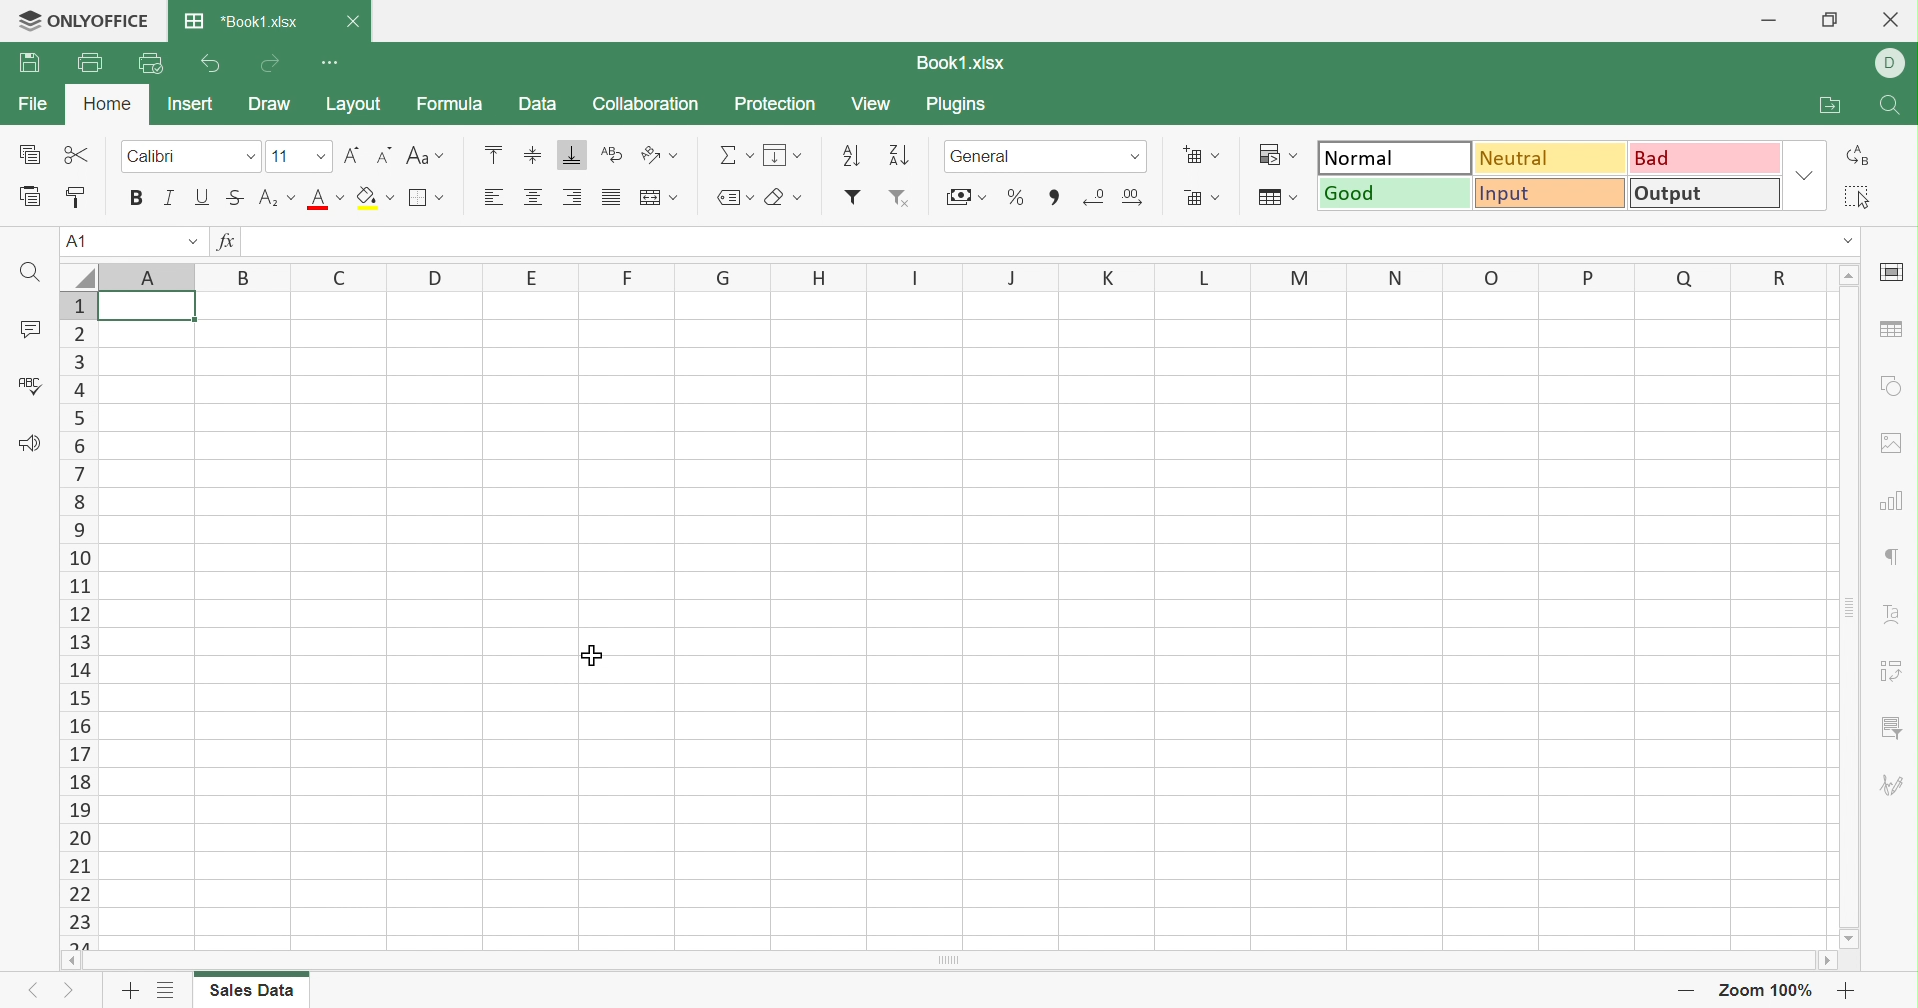 Image resolution: width=1918 pixels, height=1008 pixels. What do you see at coordinates (83, 21) in the screenshot?
I see `ONLYOFFICE` at bounding box center [83, 21].